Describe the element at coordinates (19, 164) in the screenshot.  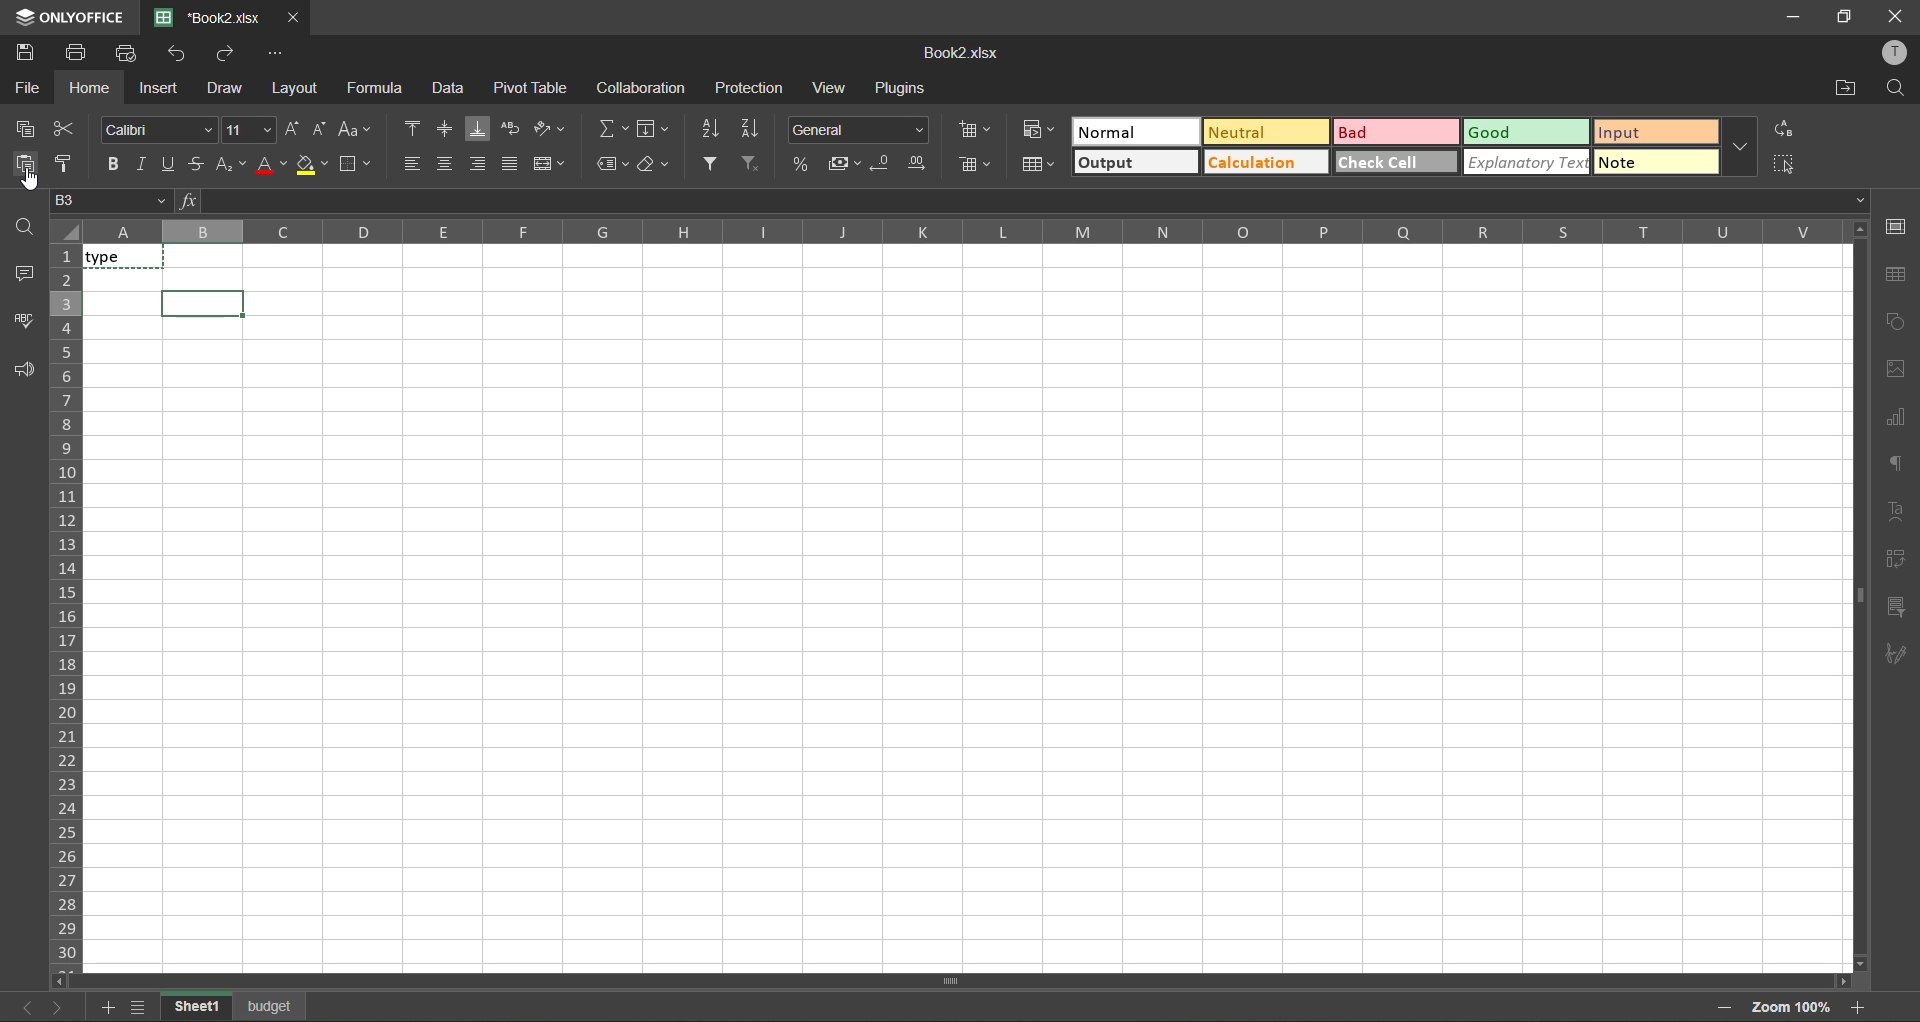
I see `paste` at that location.